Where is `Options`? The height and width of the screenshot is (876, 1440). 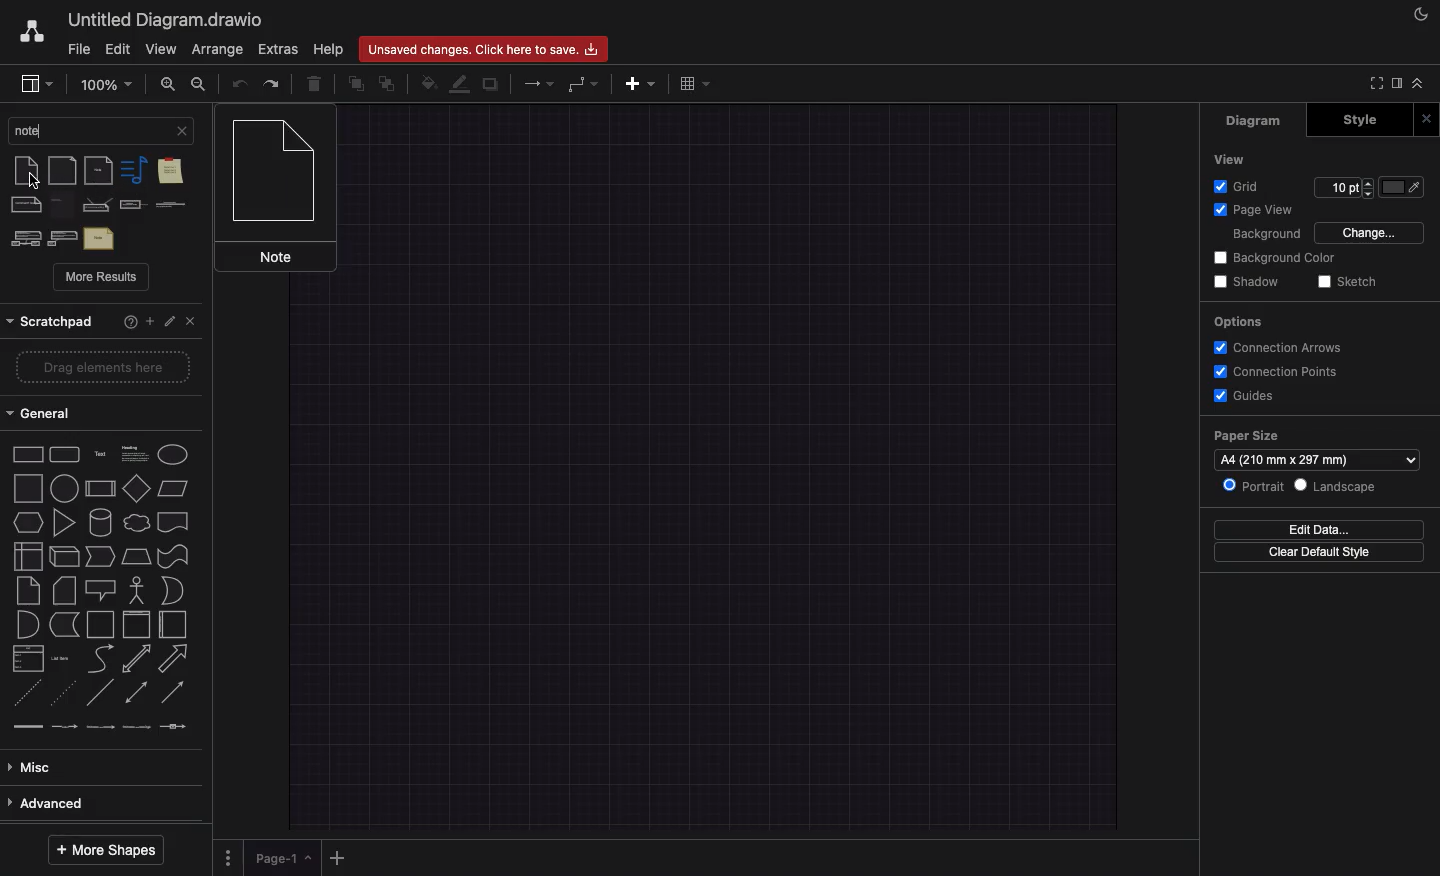 Options is located at coordinates (228, 859).